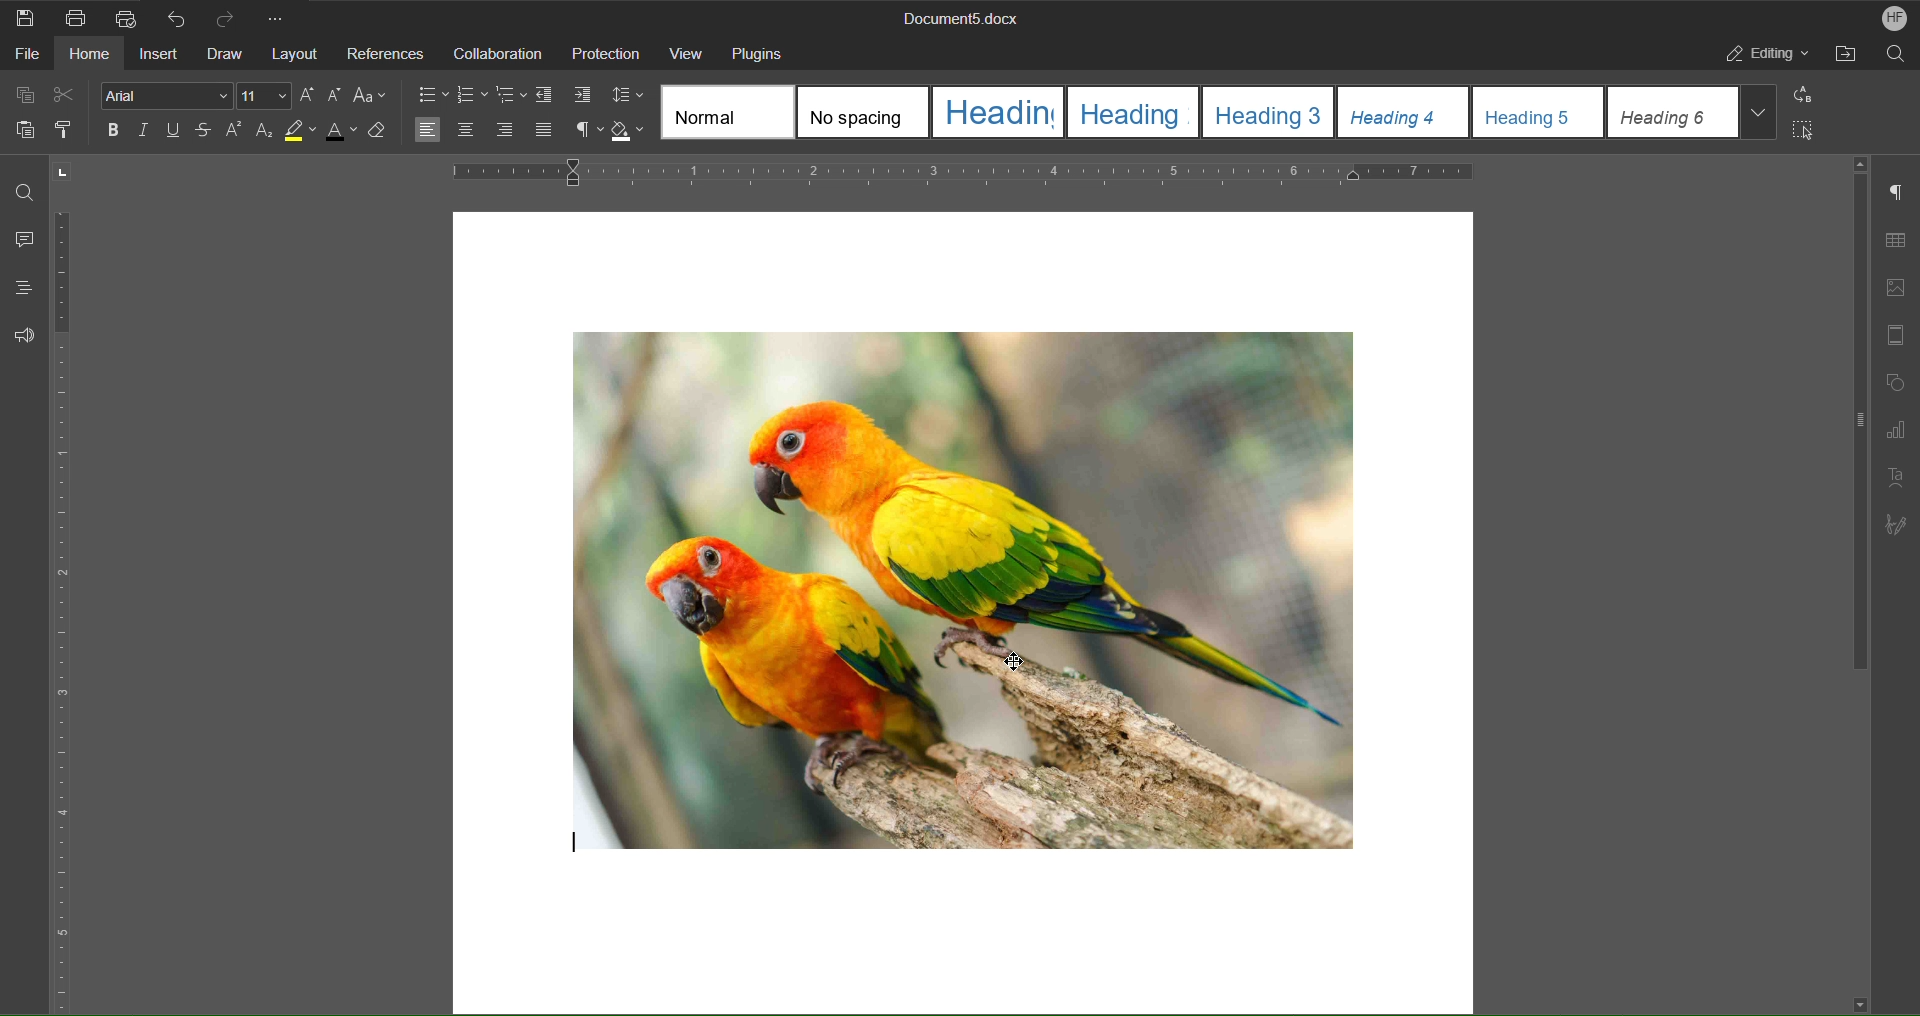  I want to click on Erase Style, so click(388, 136).